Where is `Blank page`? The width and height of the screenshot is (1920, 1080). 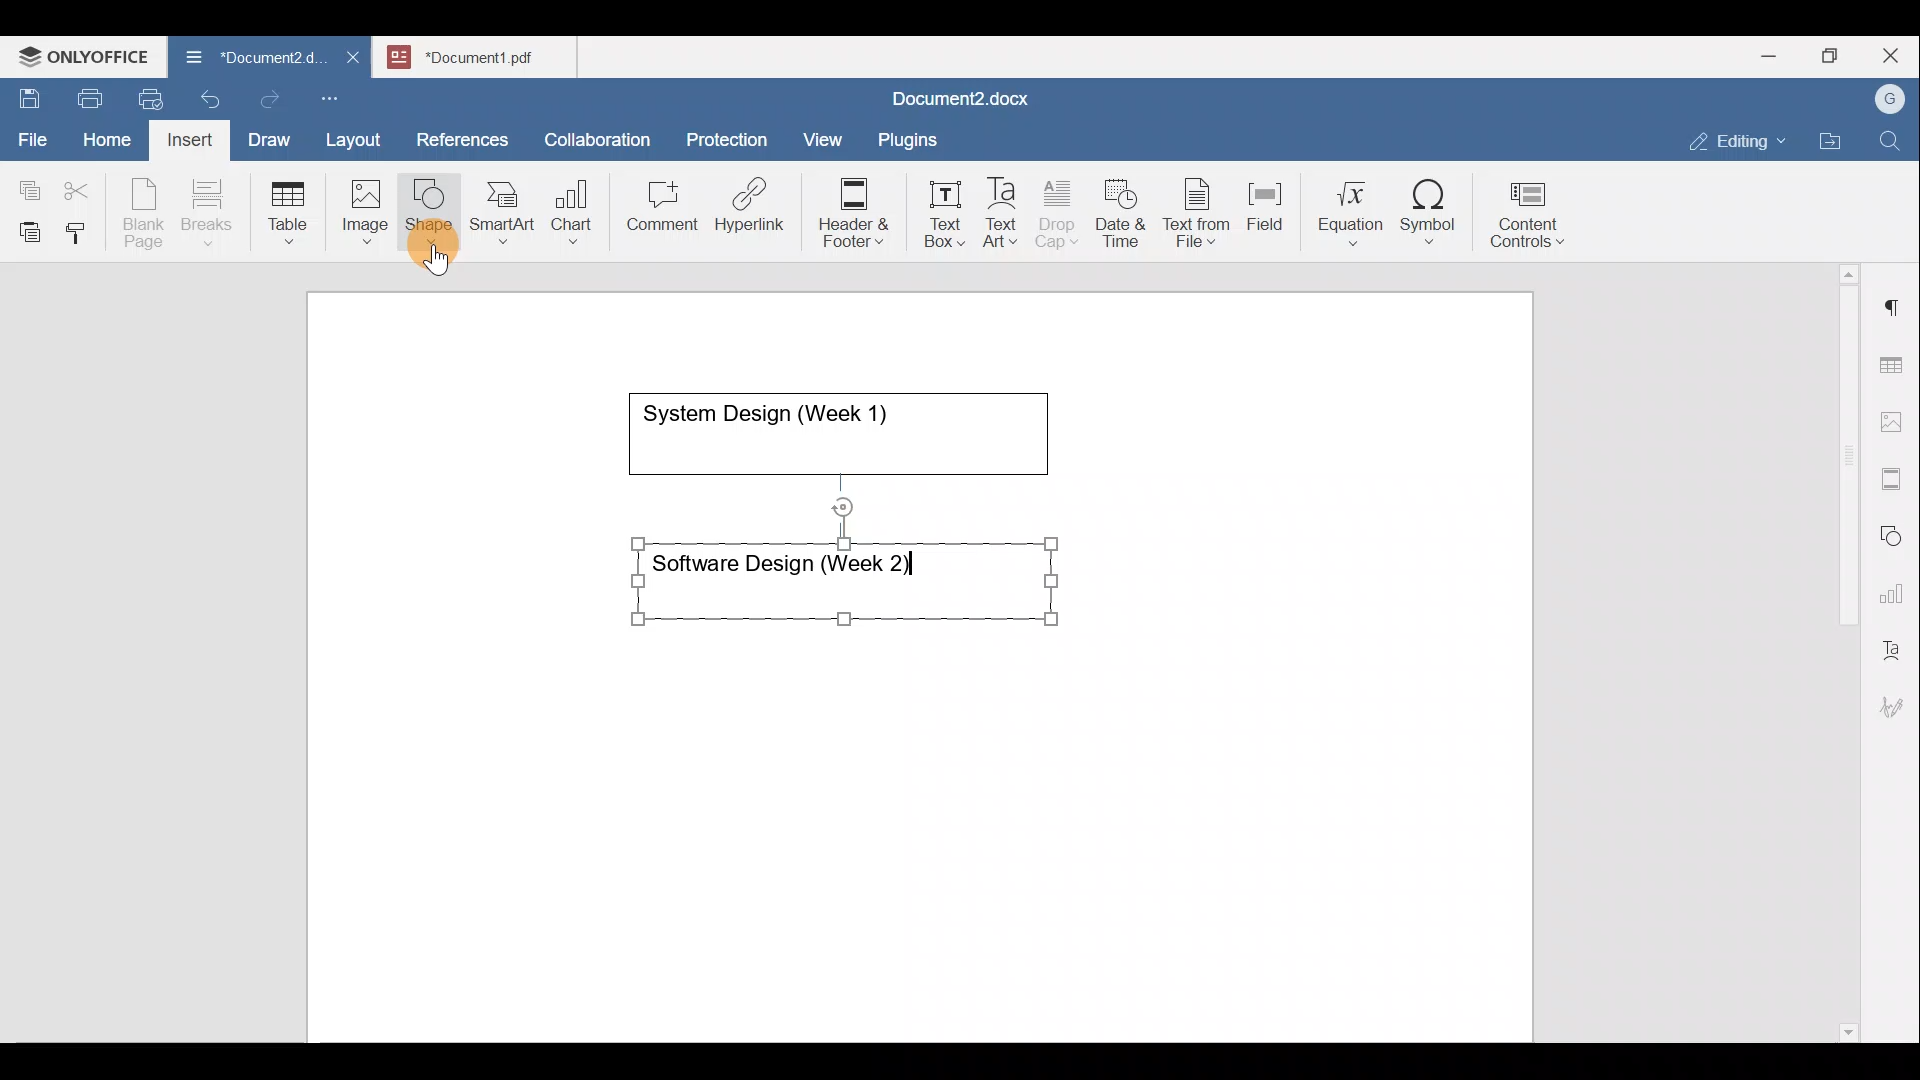
Blank page is located at coordinates (146, 213).